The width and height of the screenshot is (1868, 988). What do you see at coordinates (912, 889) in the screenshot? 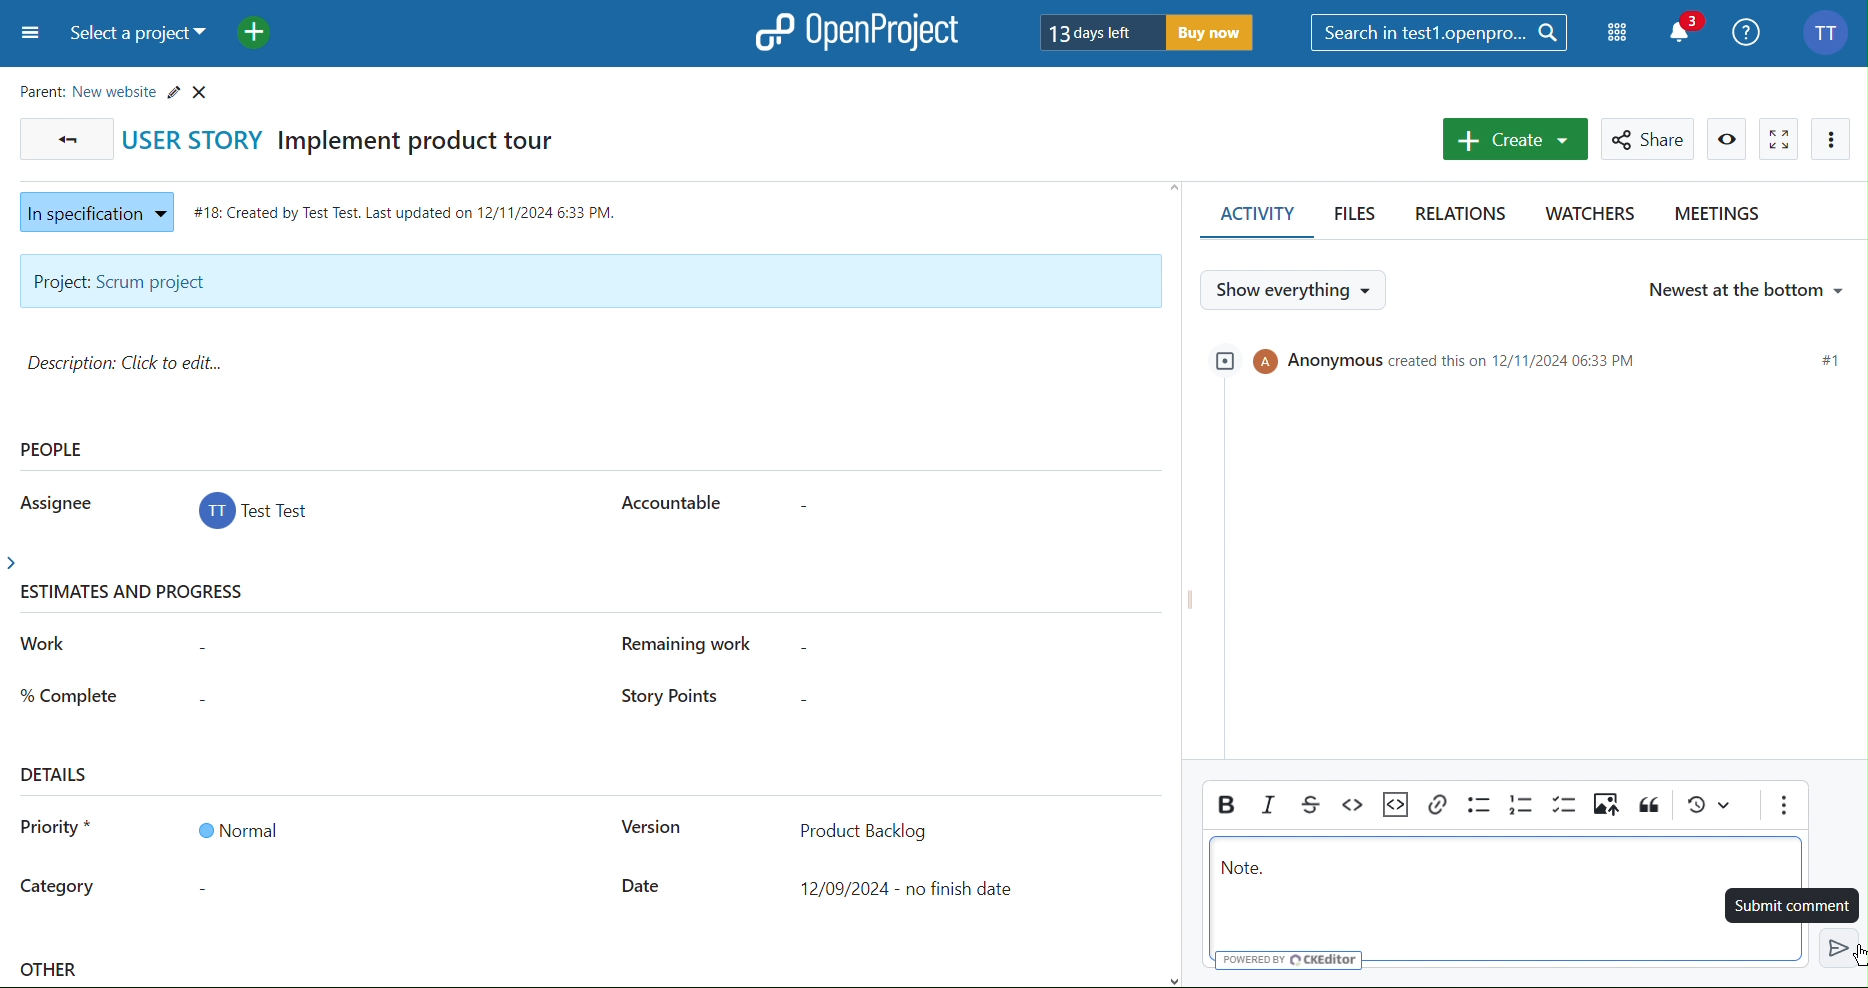
I see `12/09/2024` at bounding box center [912, 889].